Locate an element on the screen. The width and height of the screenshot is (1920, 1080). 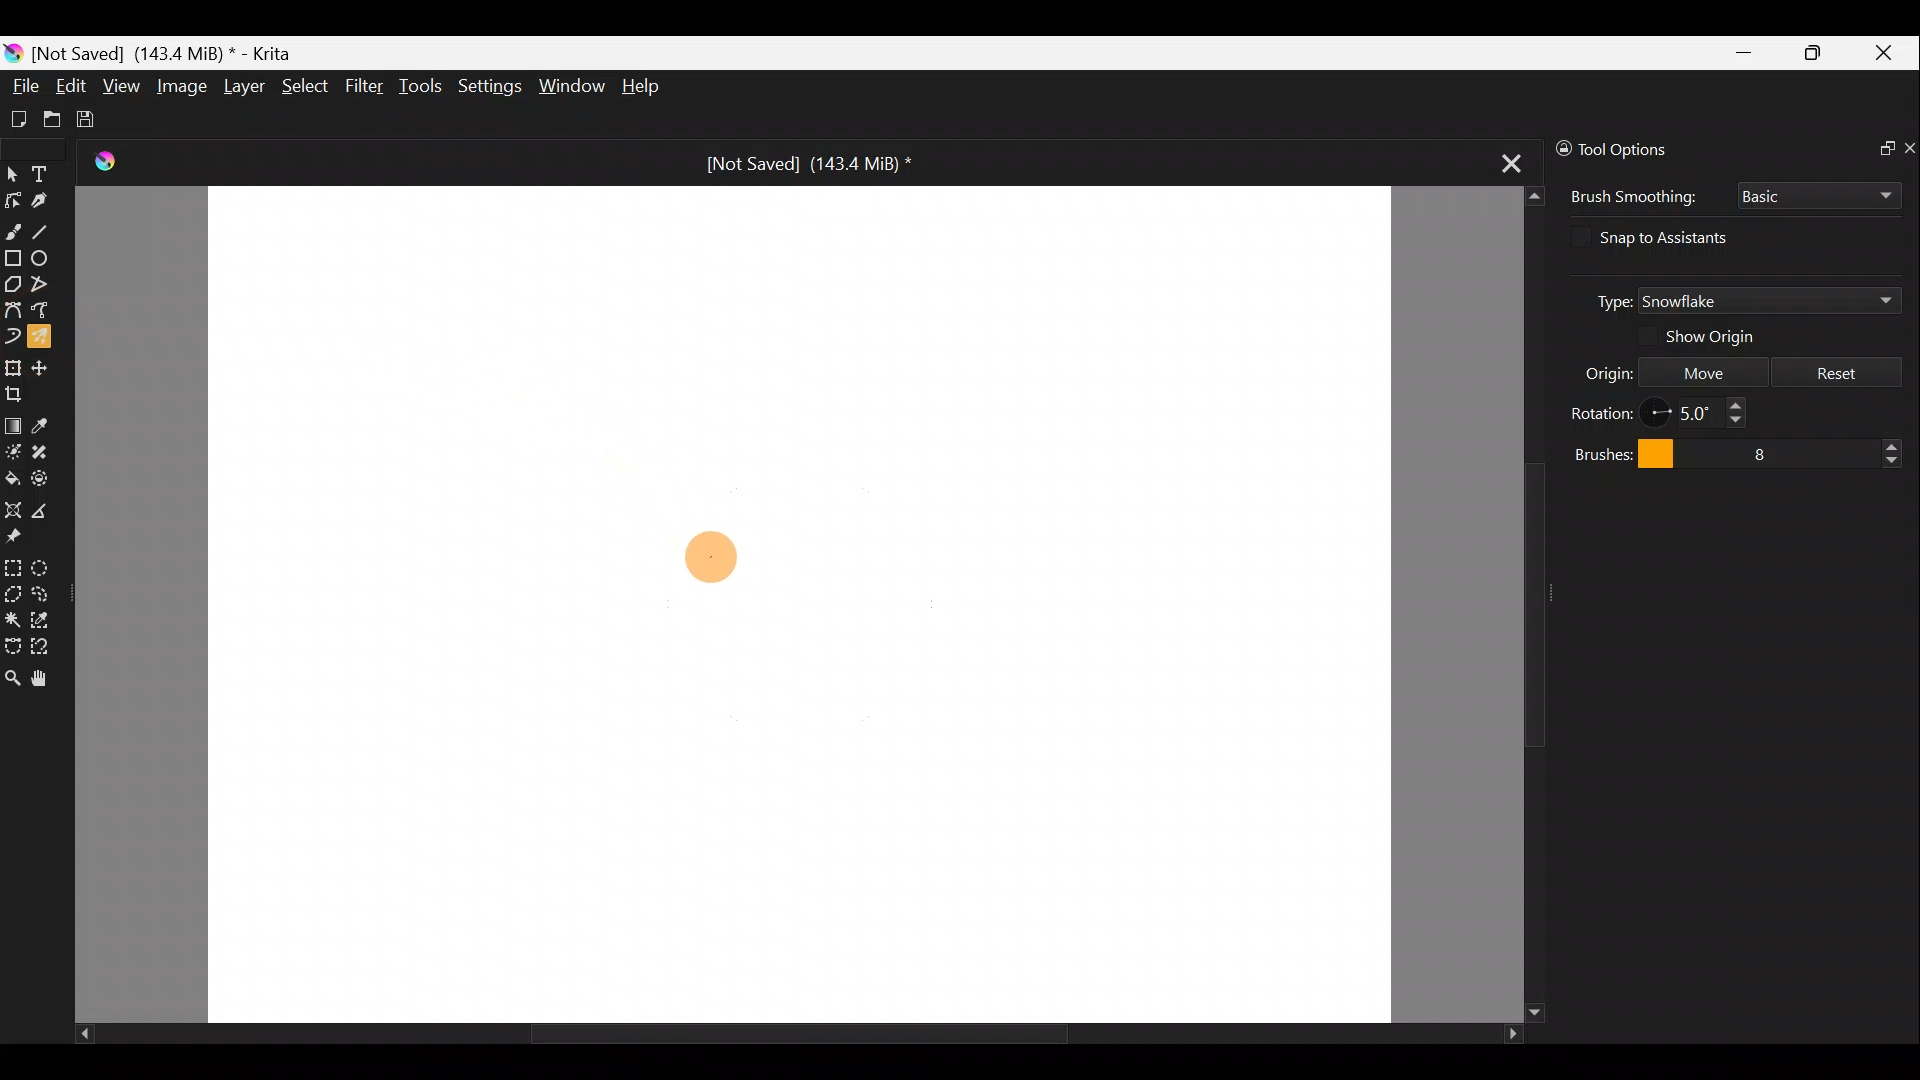
Select shapes tool is located at coordinates (13, 173).